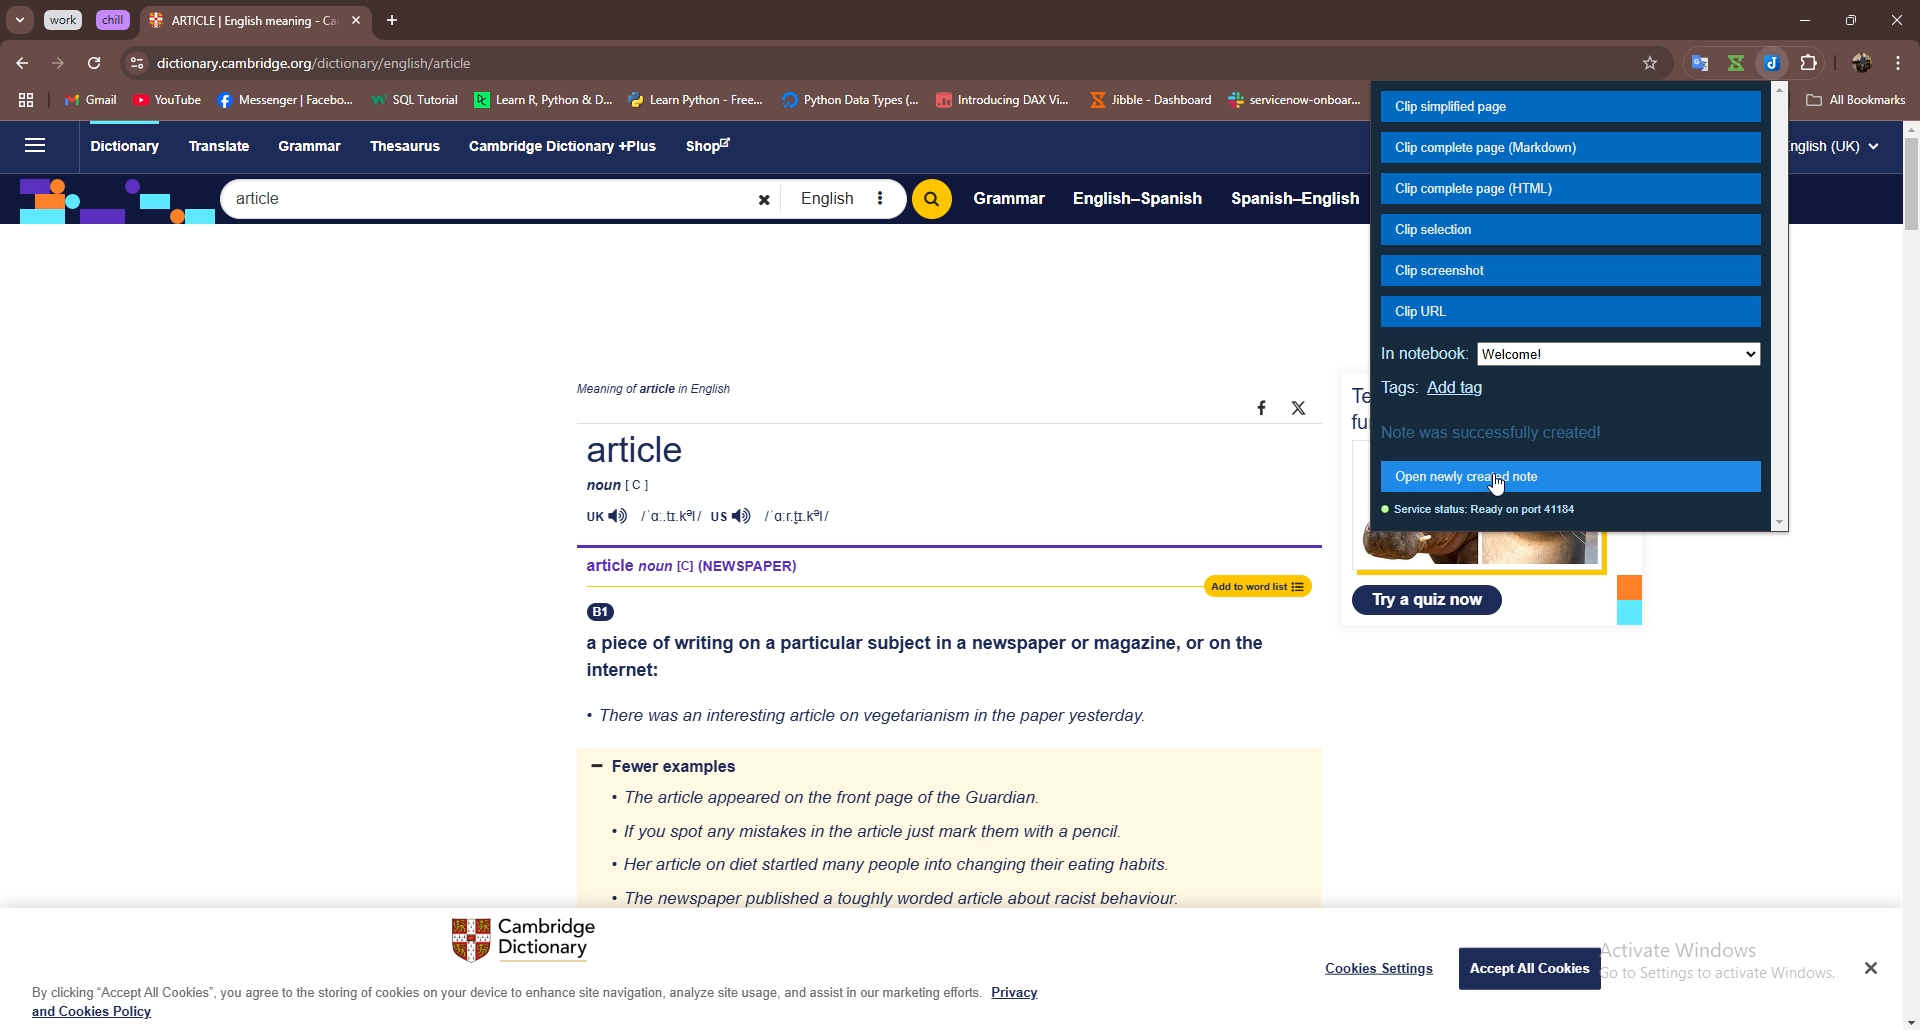 This screenshot has height=1030, width=1920. I want to click on add tag, so click(1456, 389).